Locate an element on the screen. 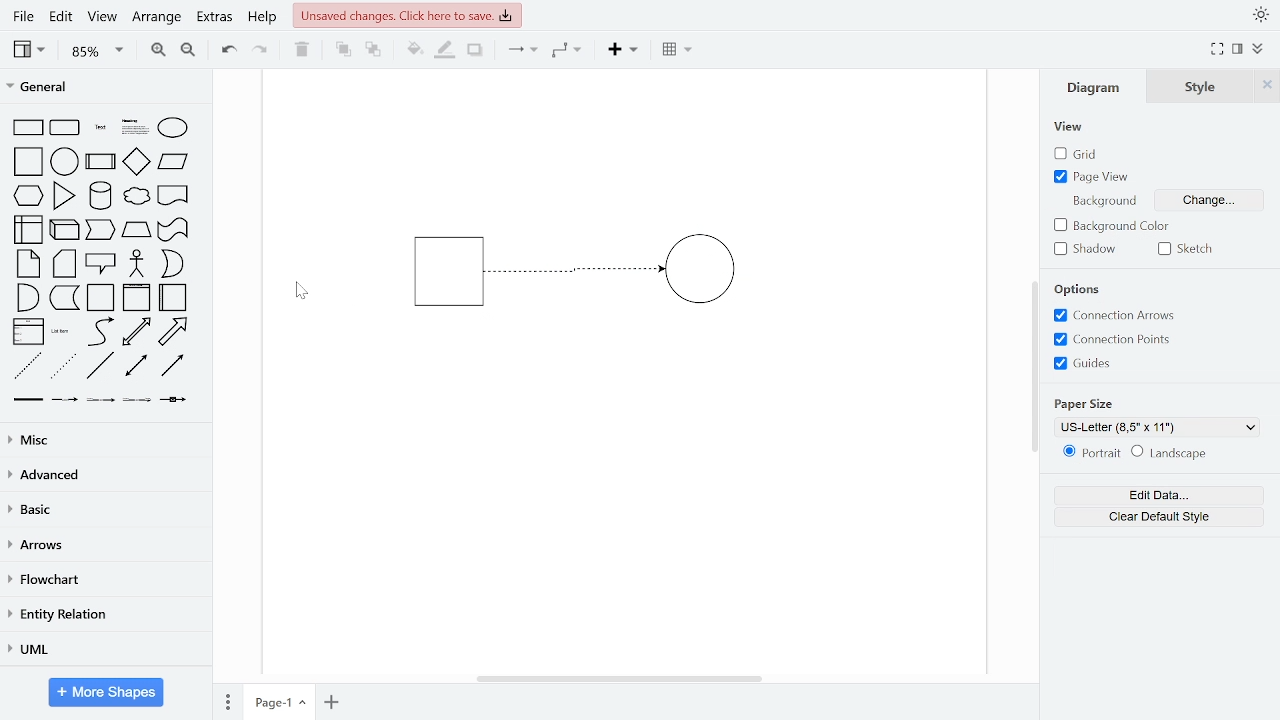  list is located at coordinates (28, 332).